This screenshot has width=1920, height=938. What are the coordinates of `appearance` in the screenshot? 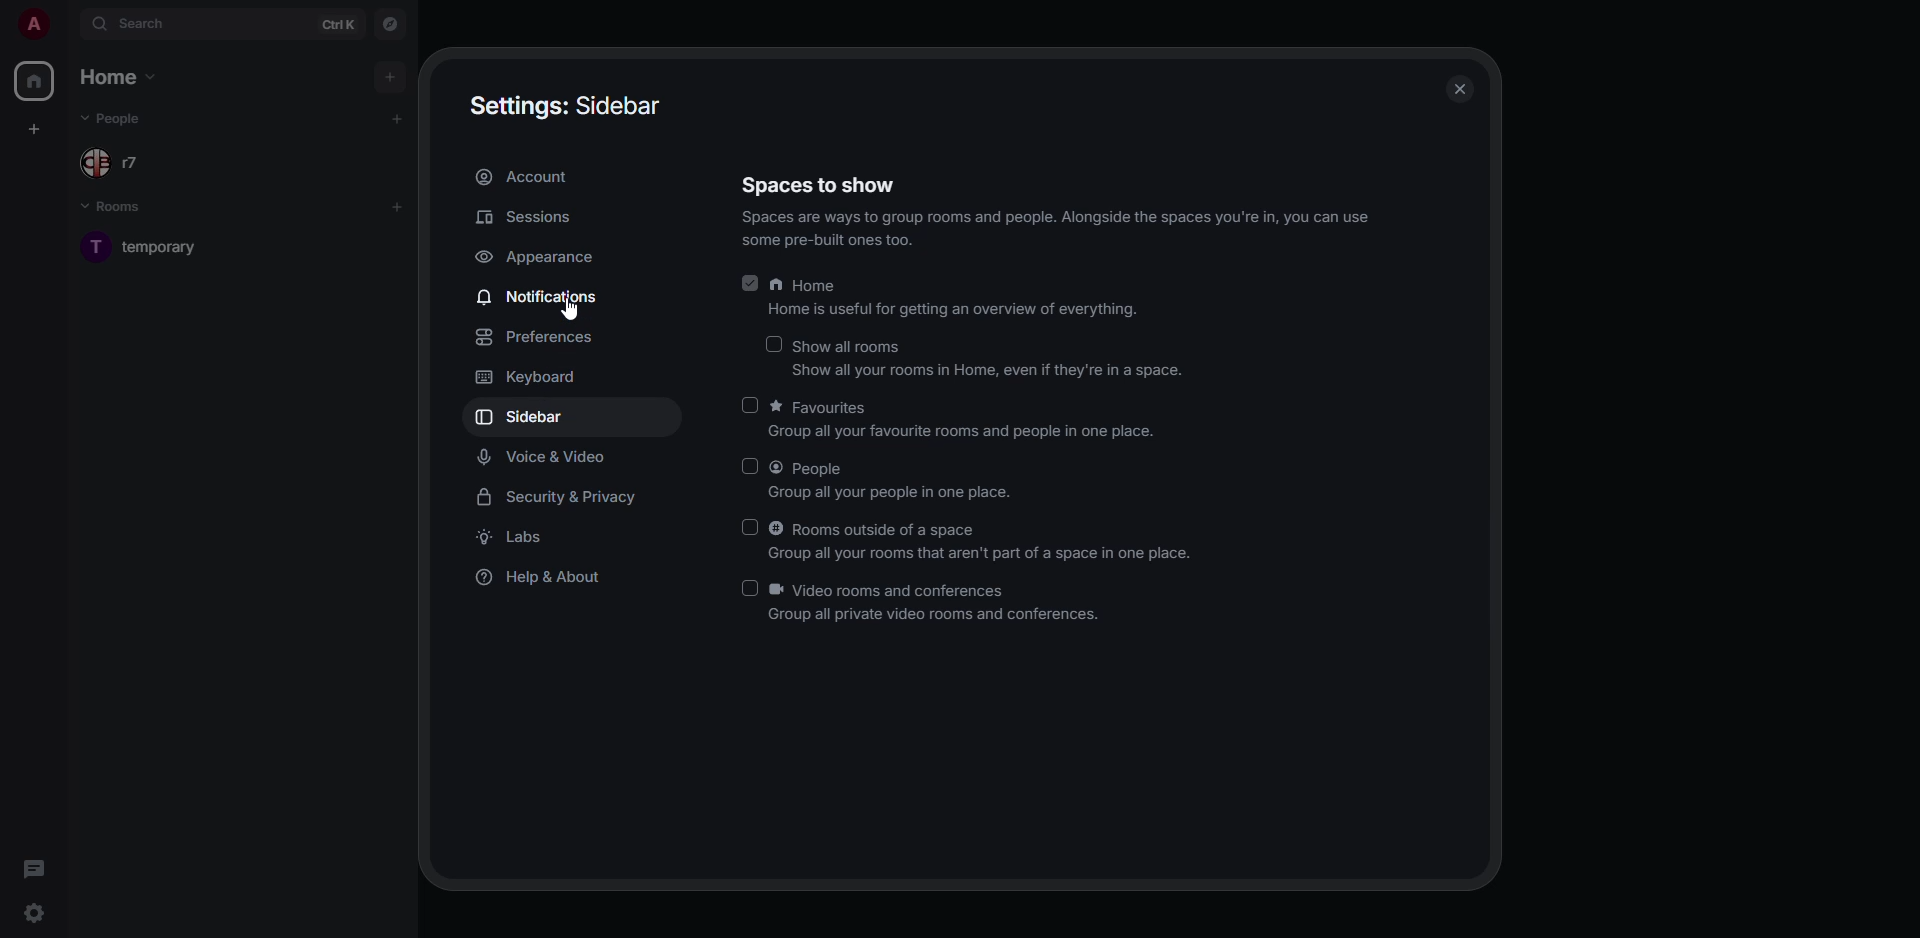 It's located at (538, 259).